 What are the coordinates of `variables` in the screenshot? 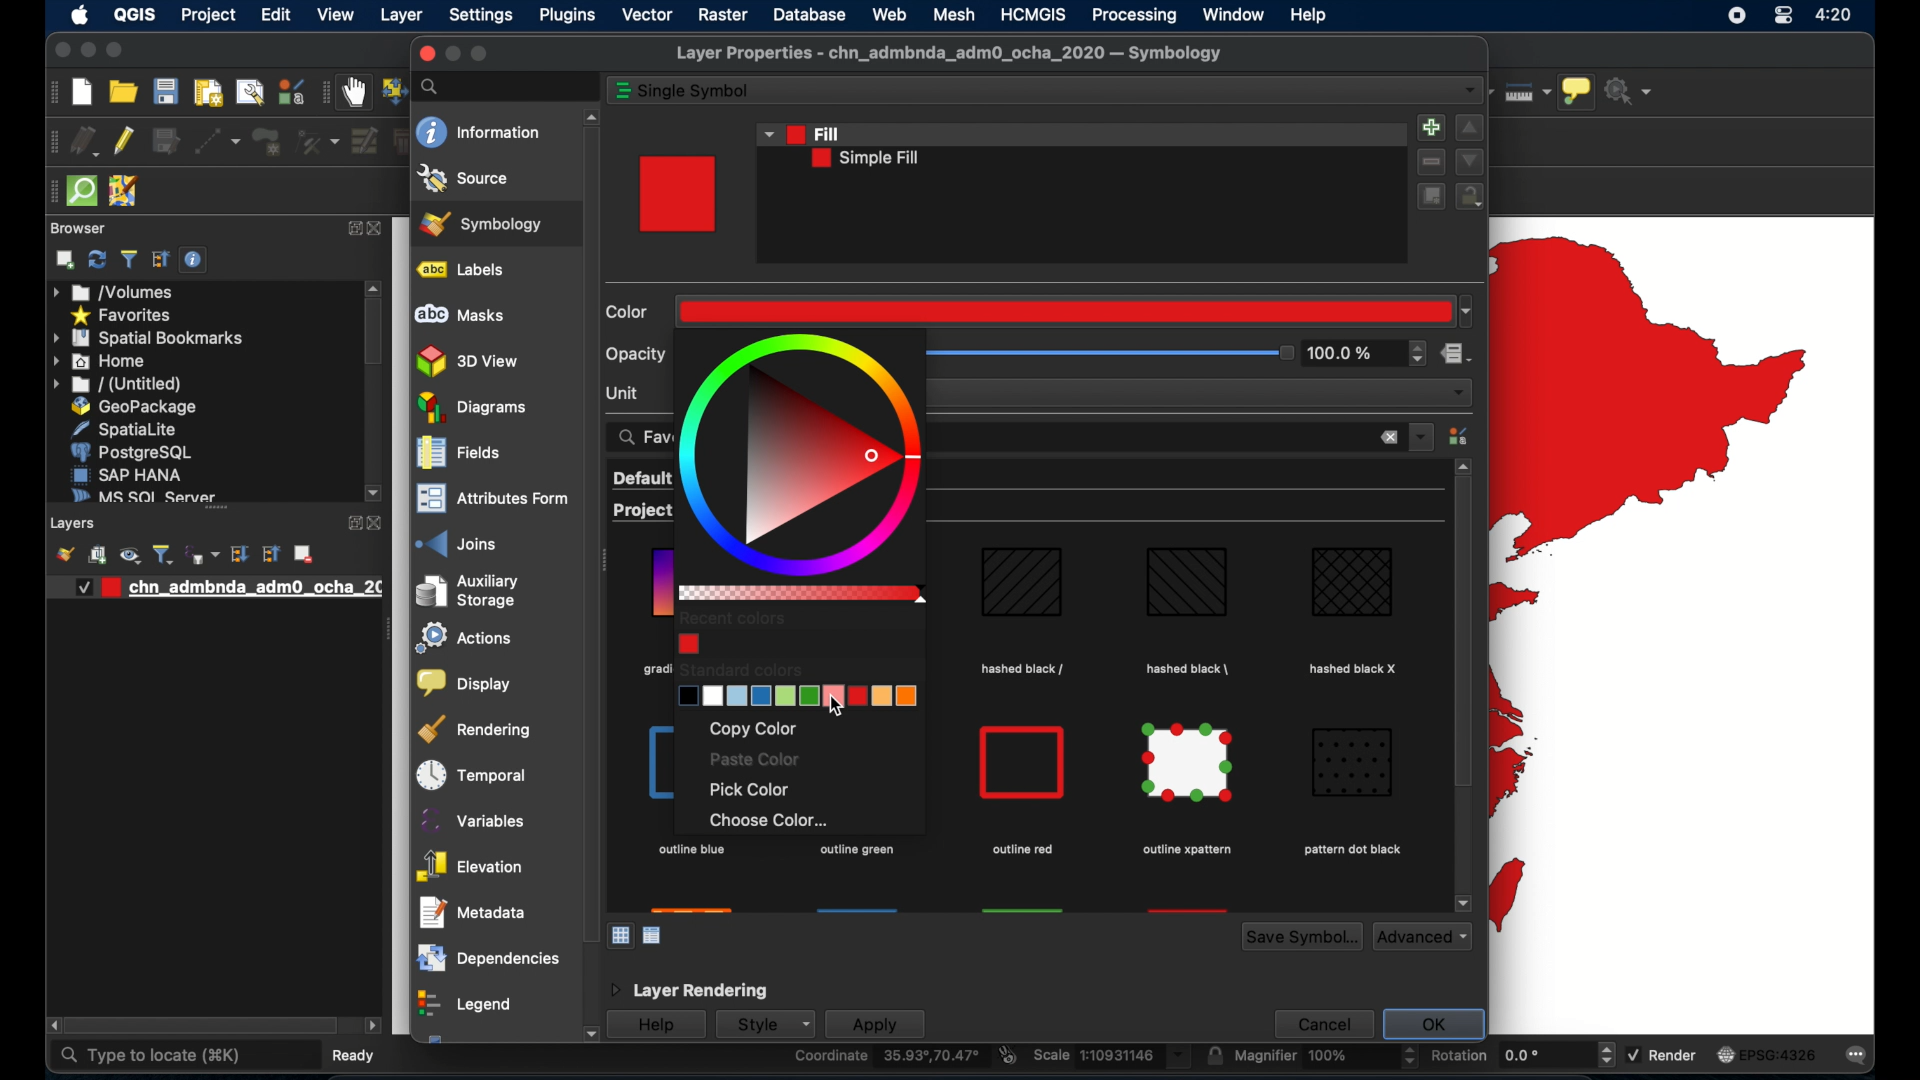 It's located at (475, 820).